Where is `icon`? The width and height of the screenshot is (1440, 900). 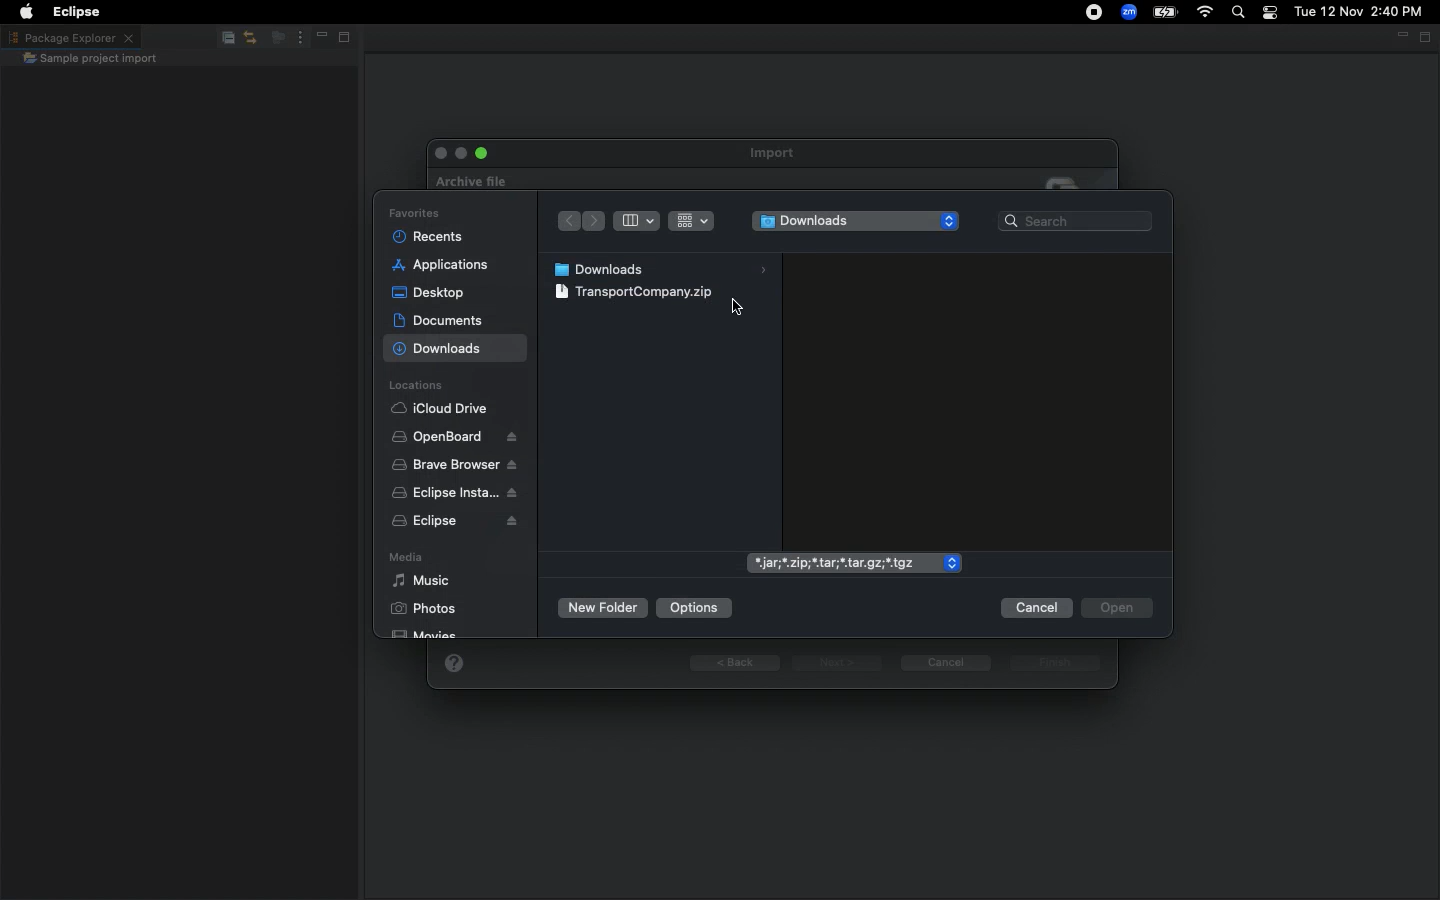 icon is located at coordinates (1068, 181).